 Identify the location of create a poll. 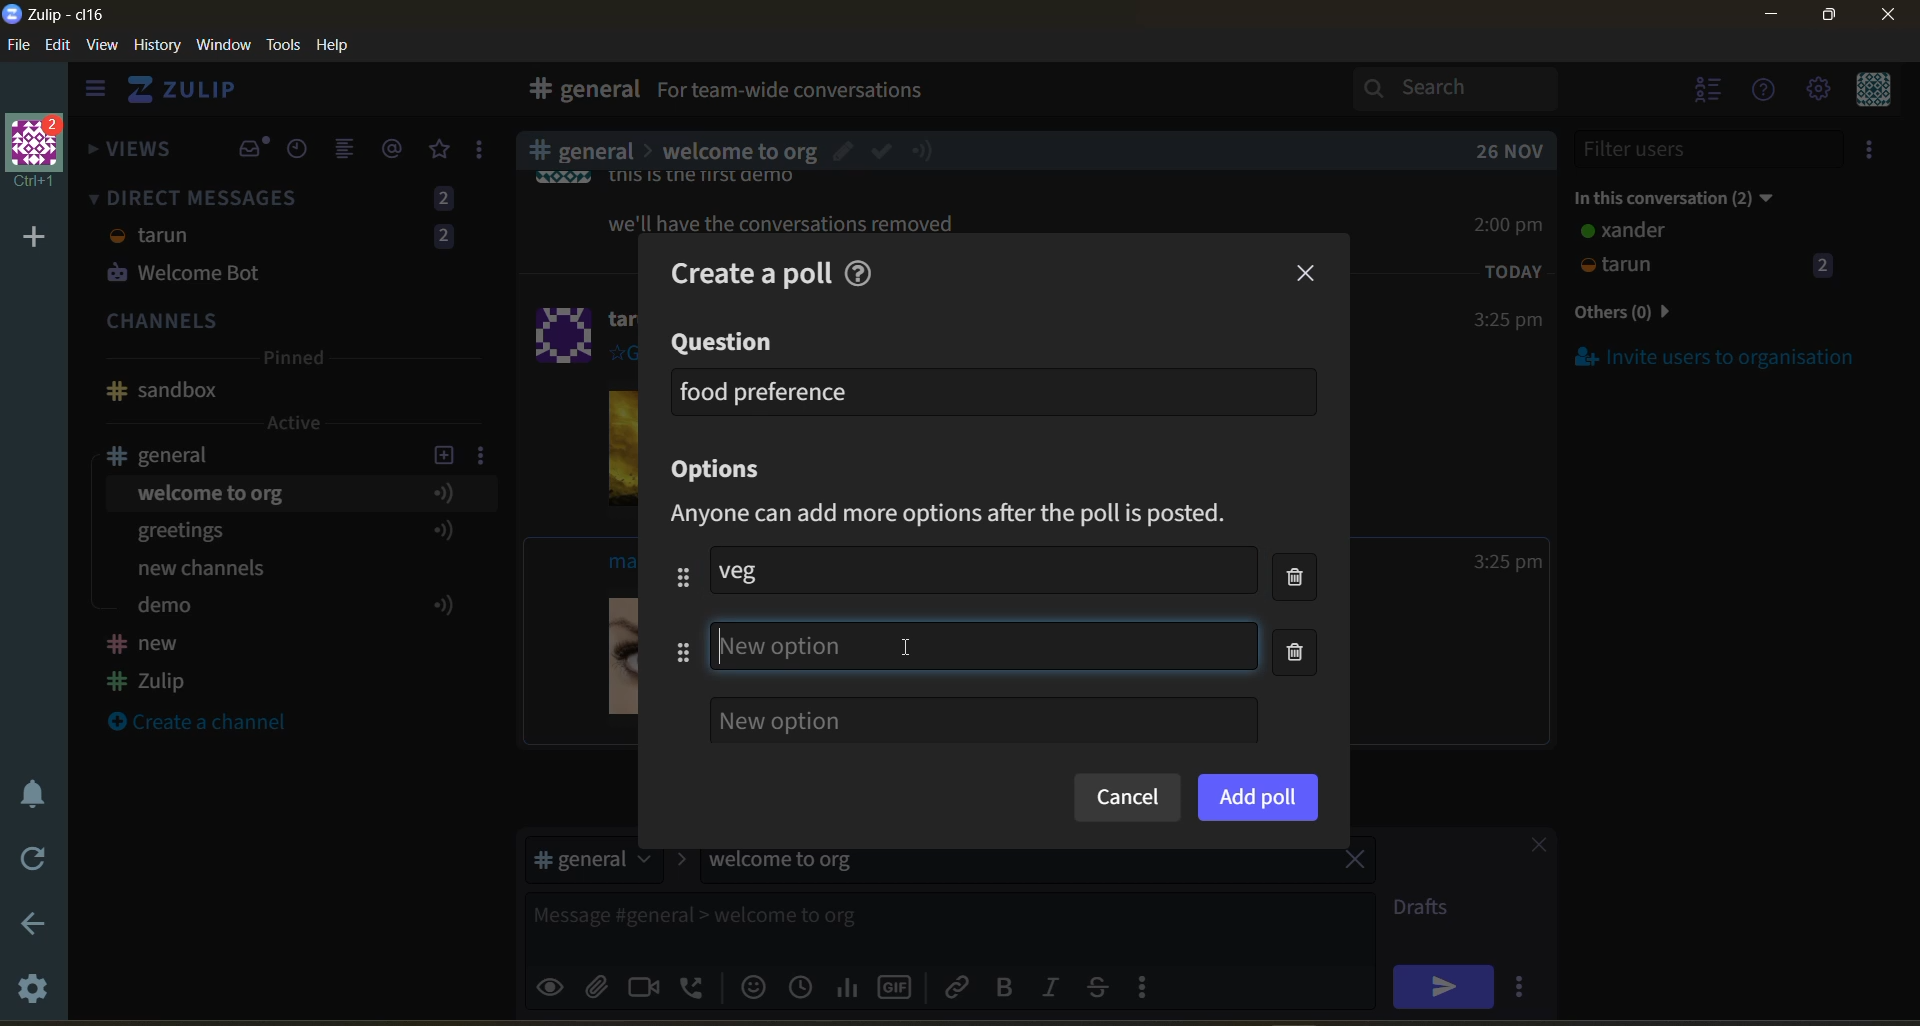
(742, 270).